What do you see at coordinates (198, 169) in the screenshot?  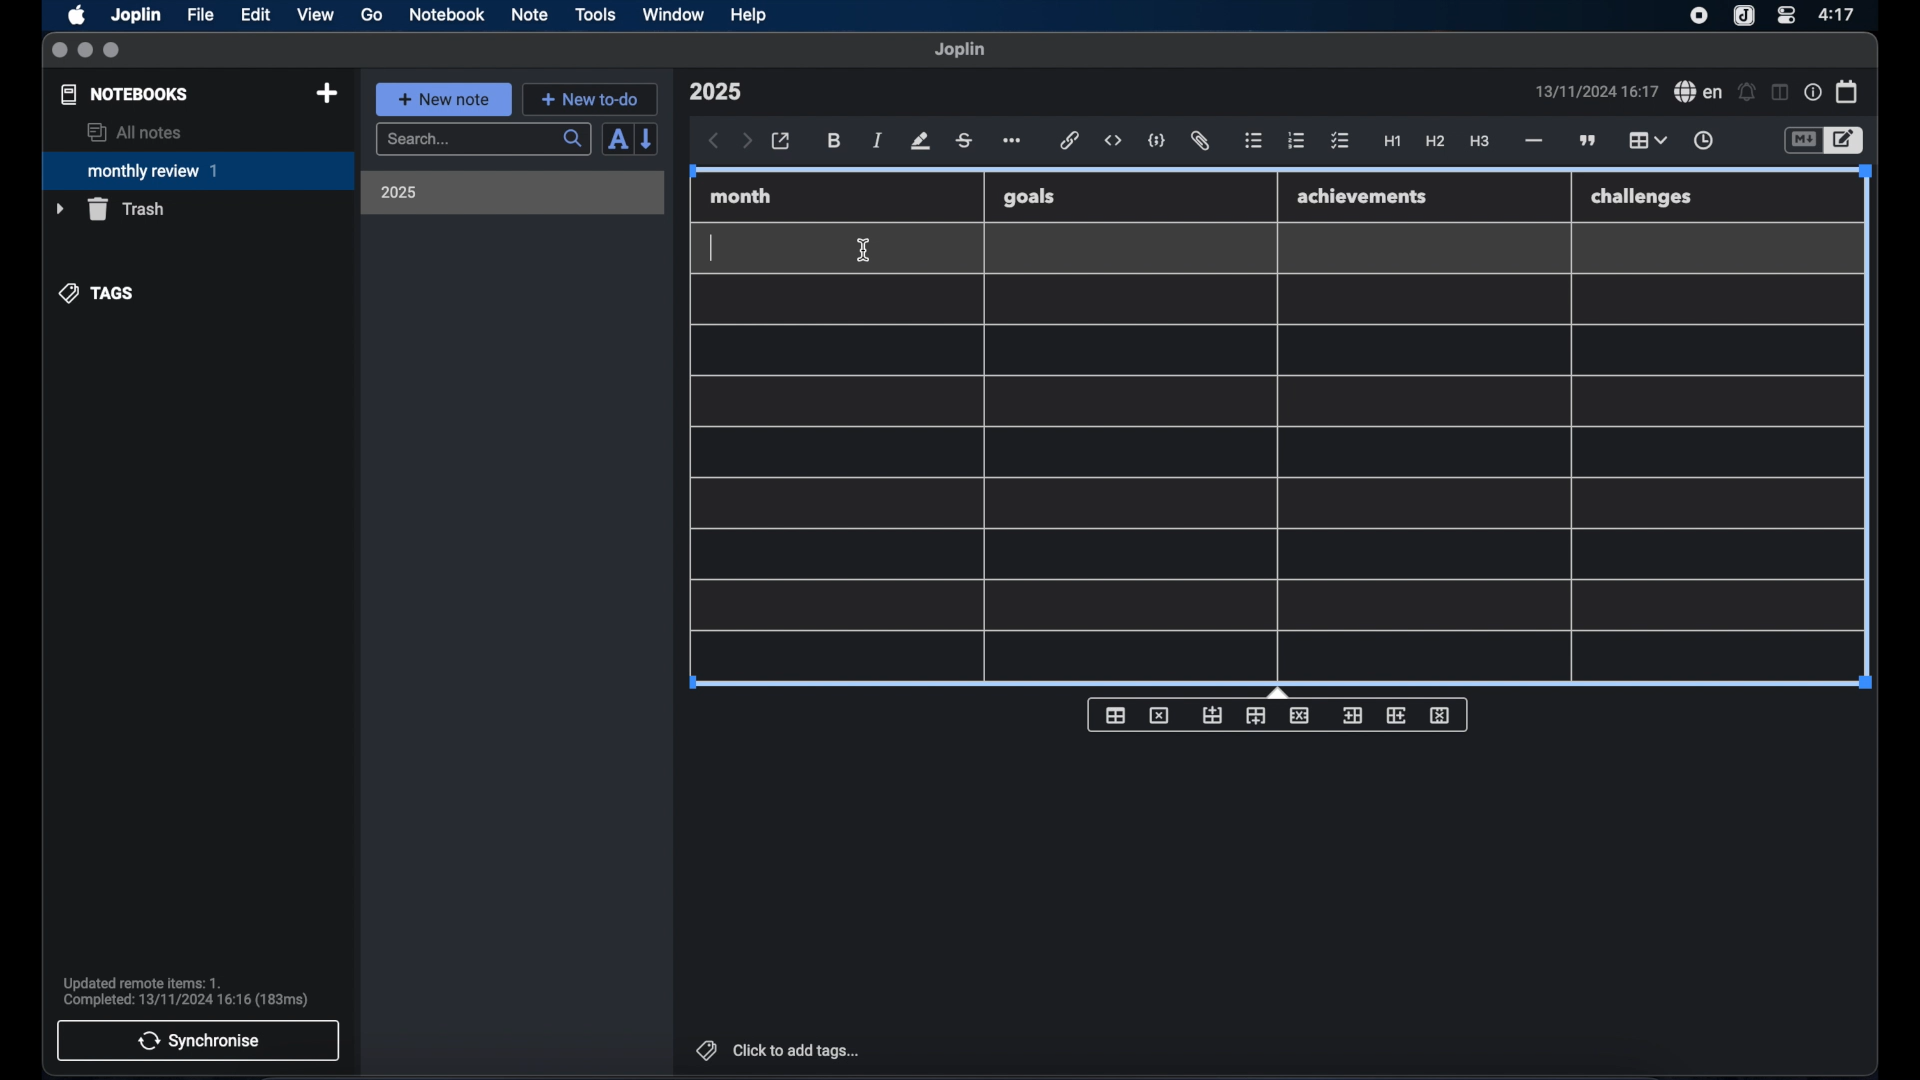 I see `monthly review` at bounding box center [198, 169].